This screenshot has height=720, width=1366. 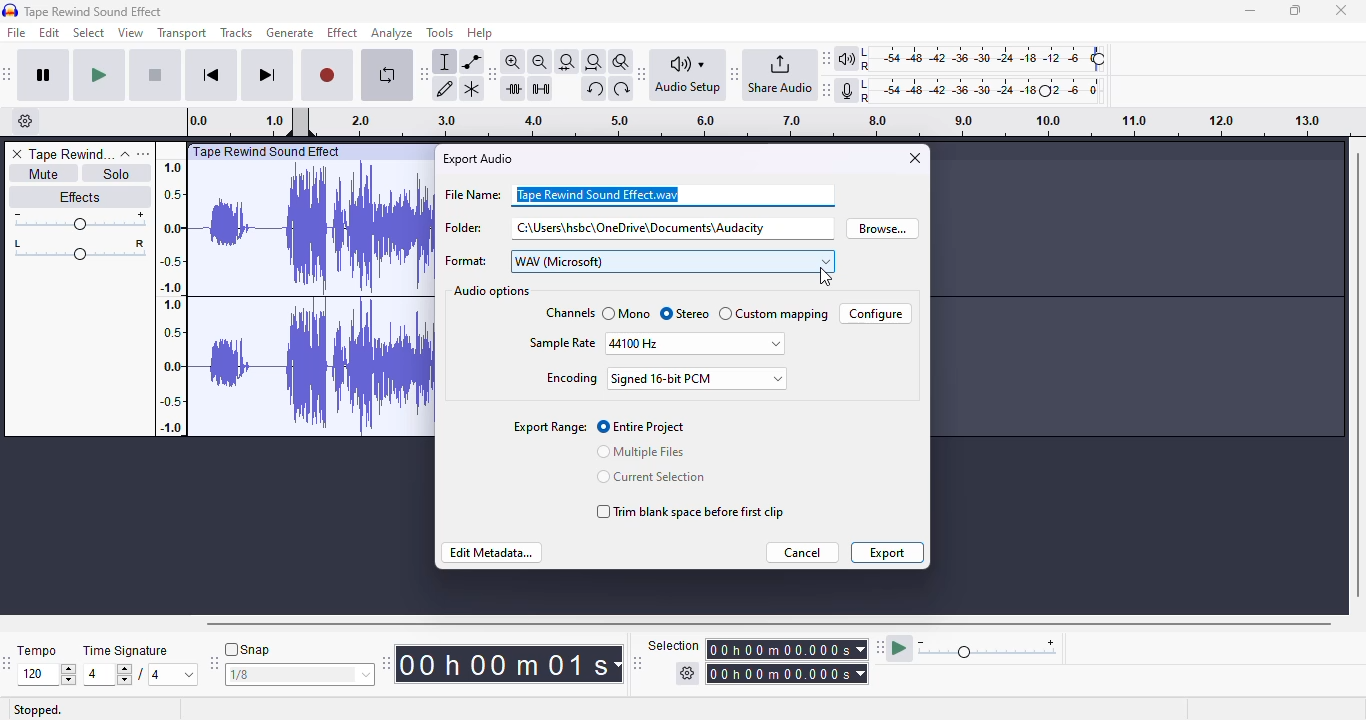 I want to click on play, so click(x=100, y=77).